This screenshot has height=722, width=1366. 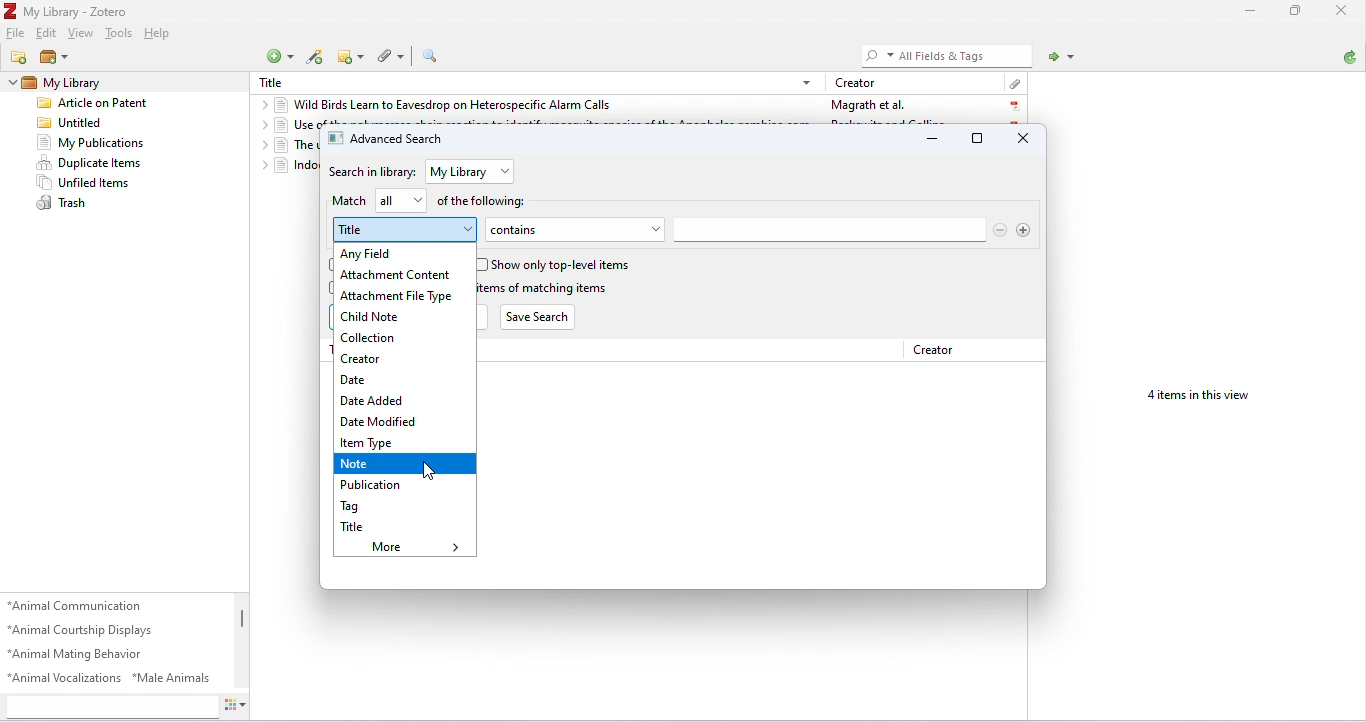 I want to click on maximize, so click(x=1292, y=11).